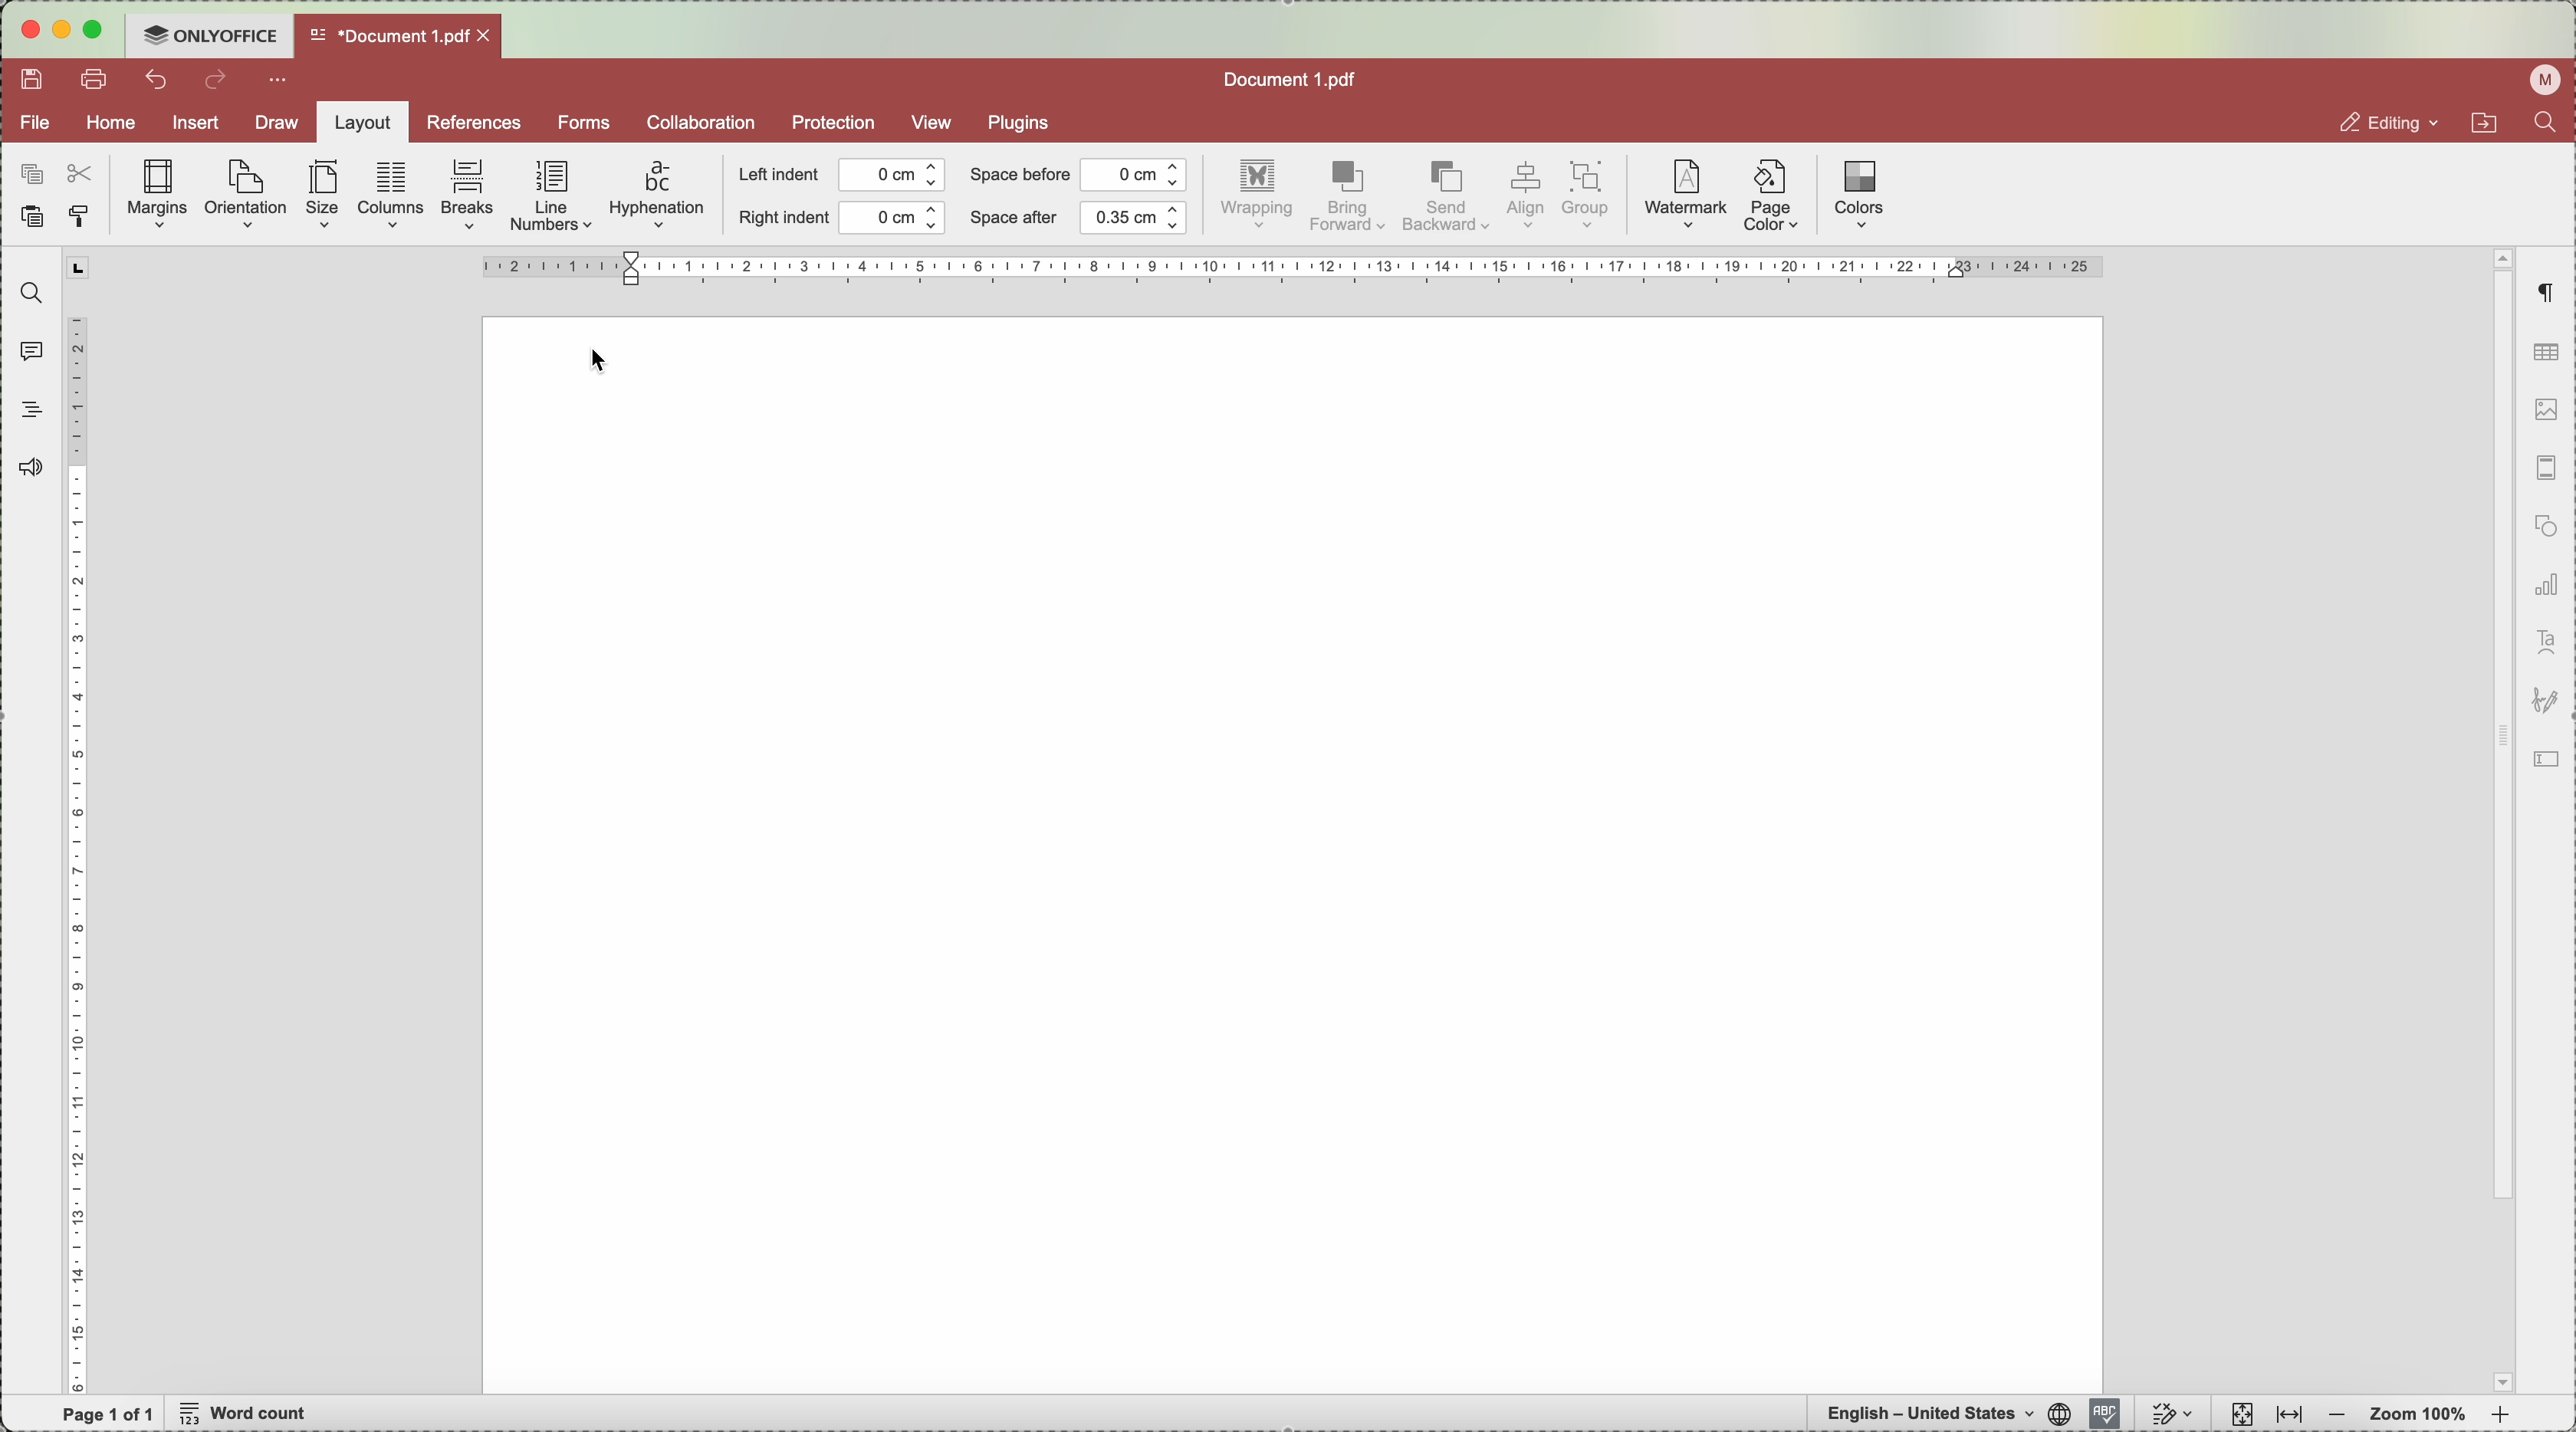 The height and width of the screenshot is (1432, 2576). I want to click on Only office, so click(210, 34).